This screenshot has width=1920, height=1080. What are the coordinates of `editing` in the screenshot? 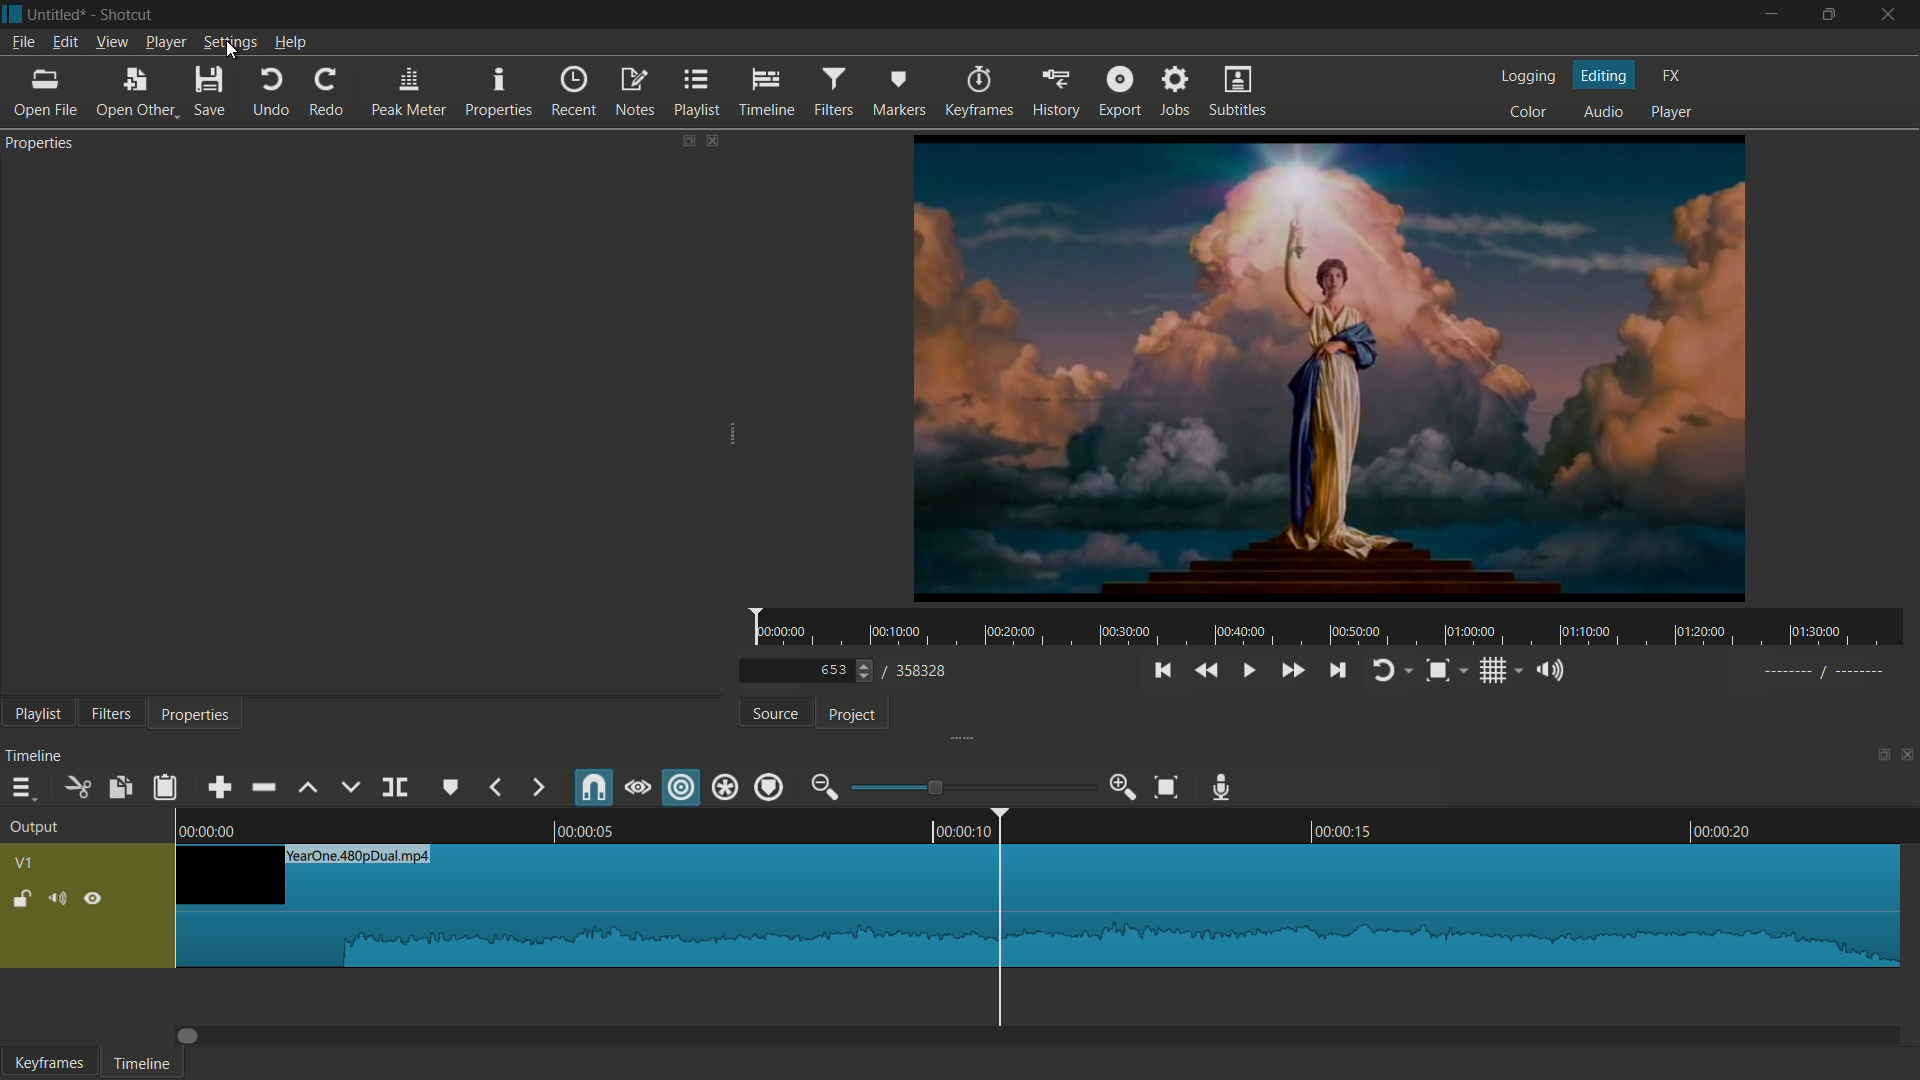 It's located at (1603, 74).